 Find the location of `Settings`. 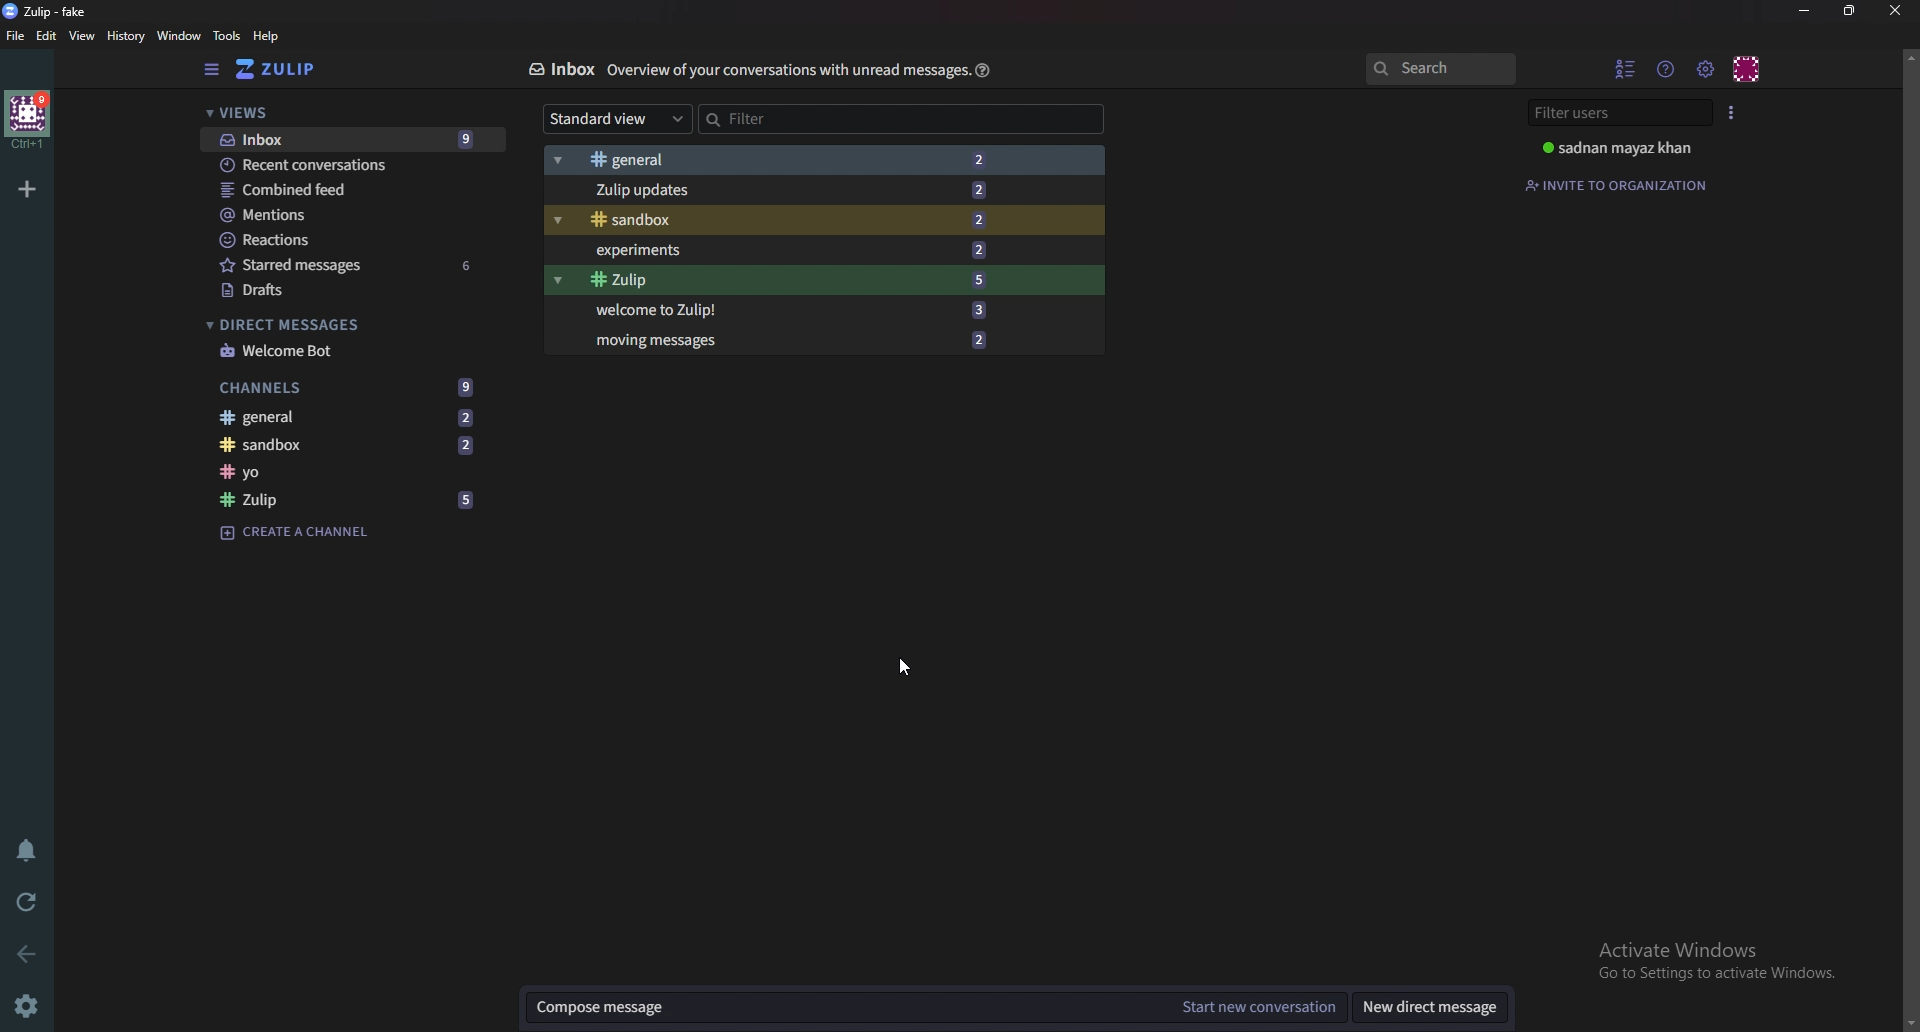

Settings is located at coordinates (24, 1008).